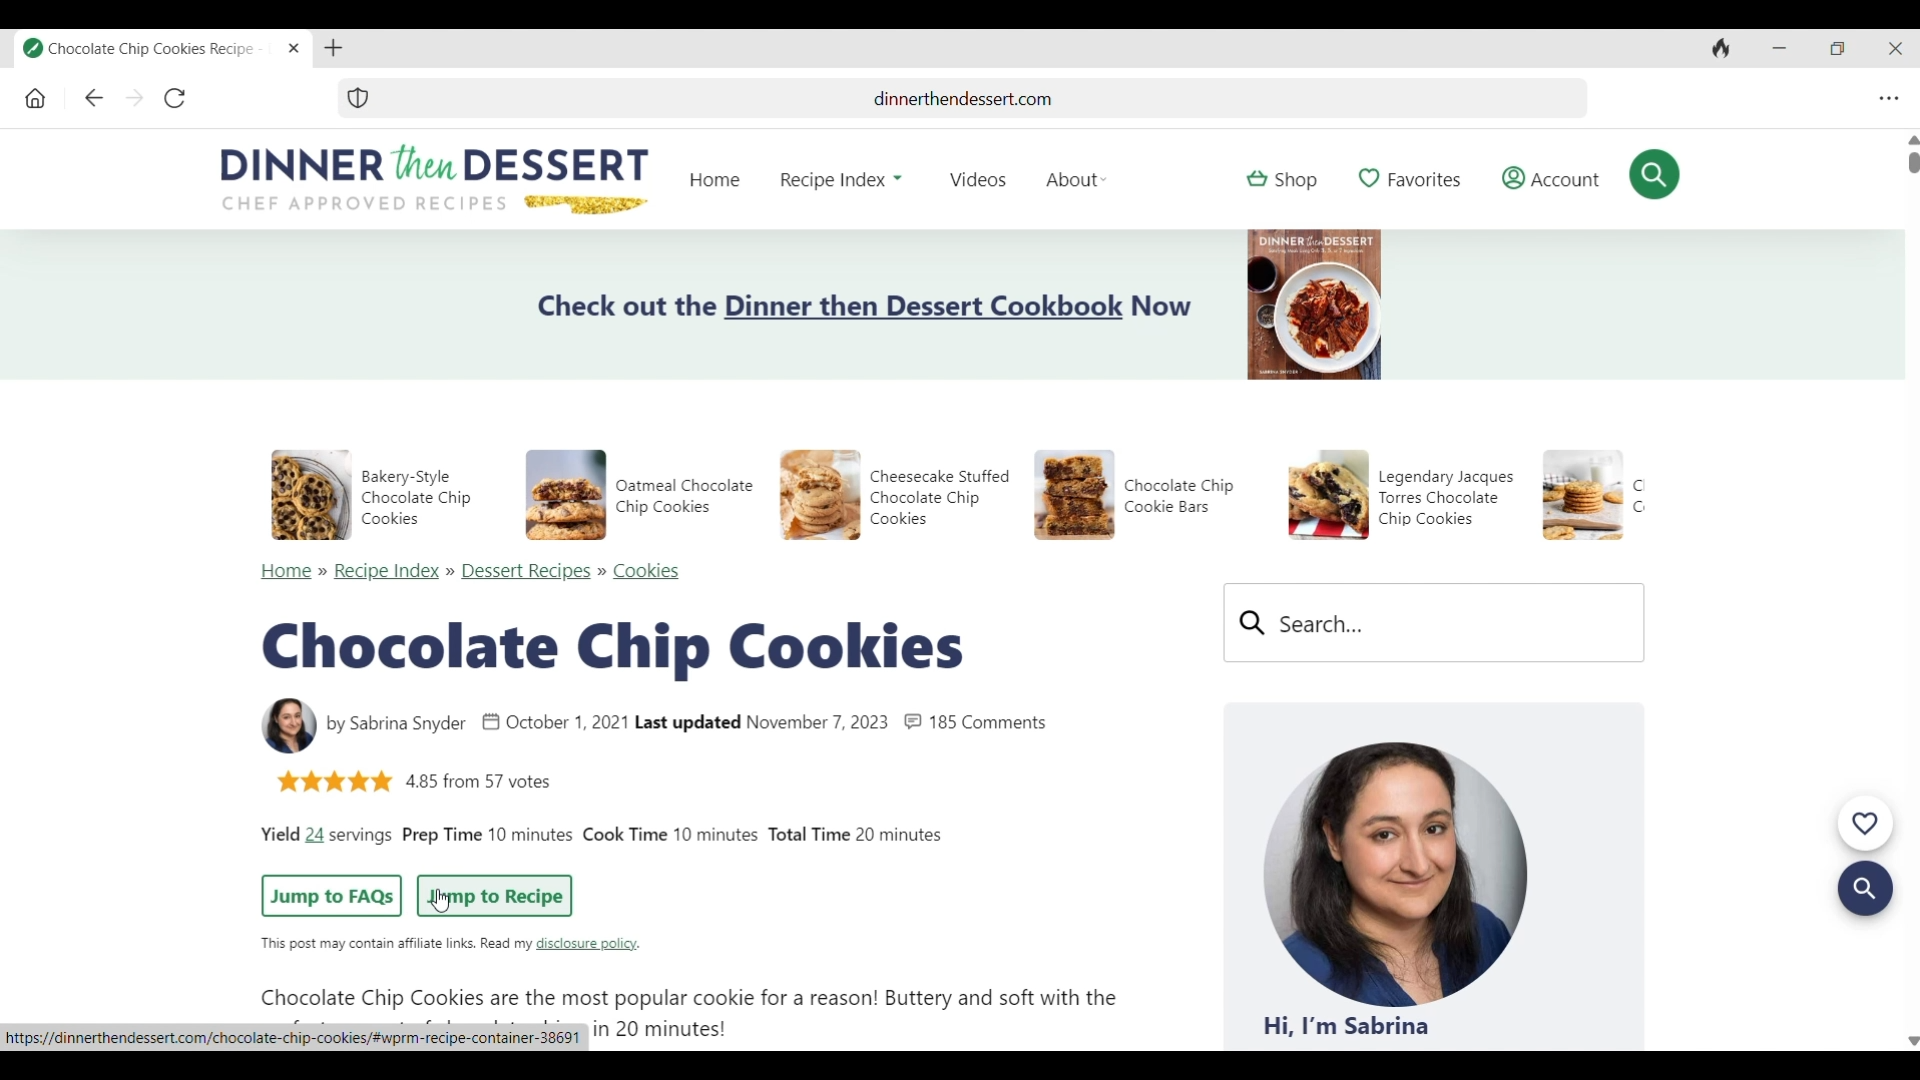 This screenshot has width=1920, height=1080. Describe the element at coordinates (1074, 496) in the screenshot. I see `Image from other article in the website` at that location.